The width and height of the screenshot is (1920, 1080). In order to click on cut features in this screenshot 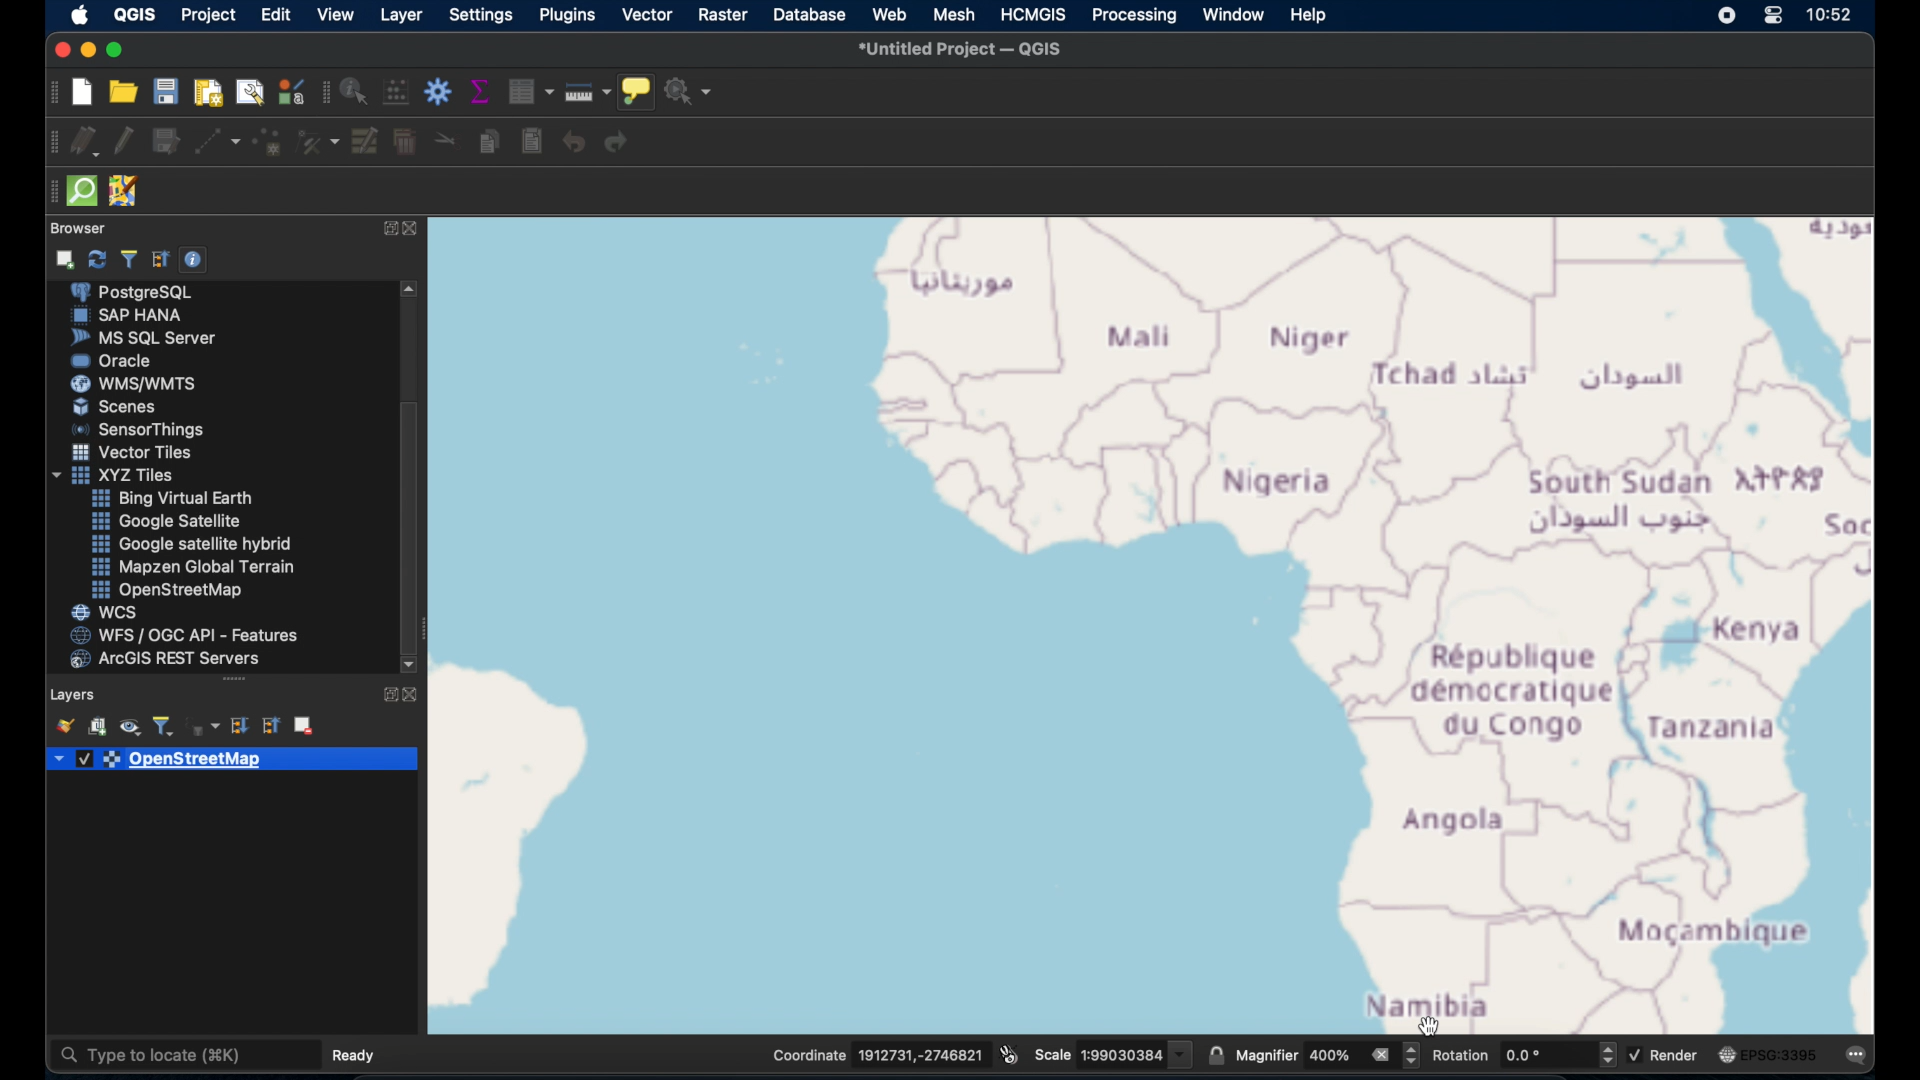, I will do `click(442, 140)`.